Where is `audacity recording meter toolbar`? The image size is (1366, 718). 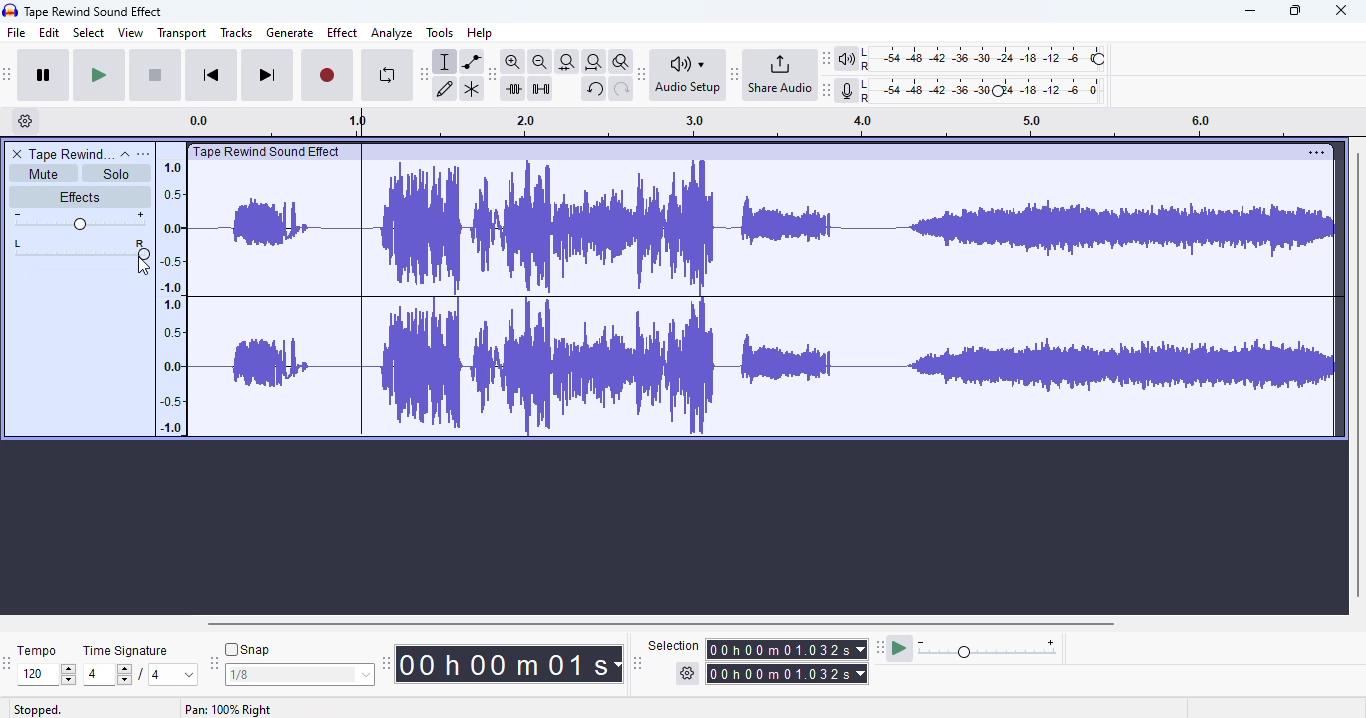 audacity recording meter toolbar is located at coordinates (827, 90).